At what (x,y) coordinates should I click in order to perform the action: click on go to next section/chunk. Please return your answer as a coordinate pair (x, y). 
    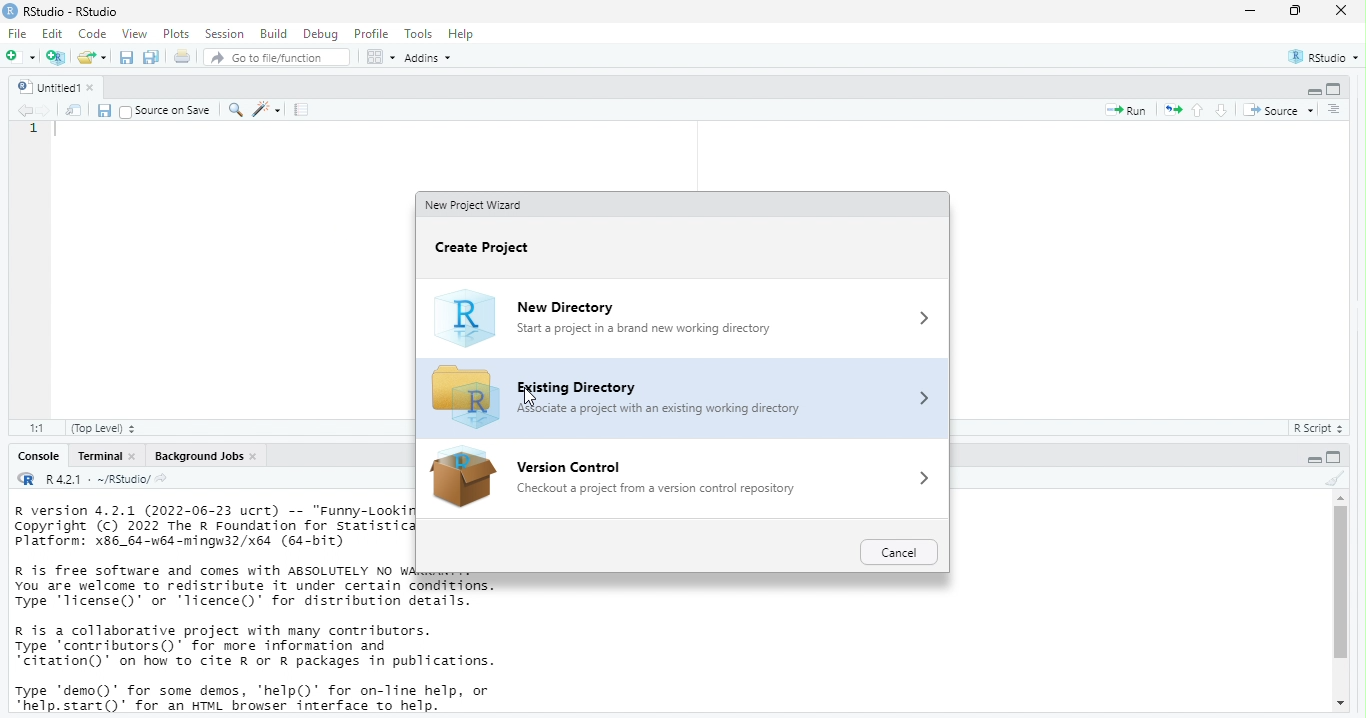
    Looking at the image, I should click on (1225, 109).